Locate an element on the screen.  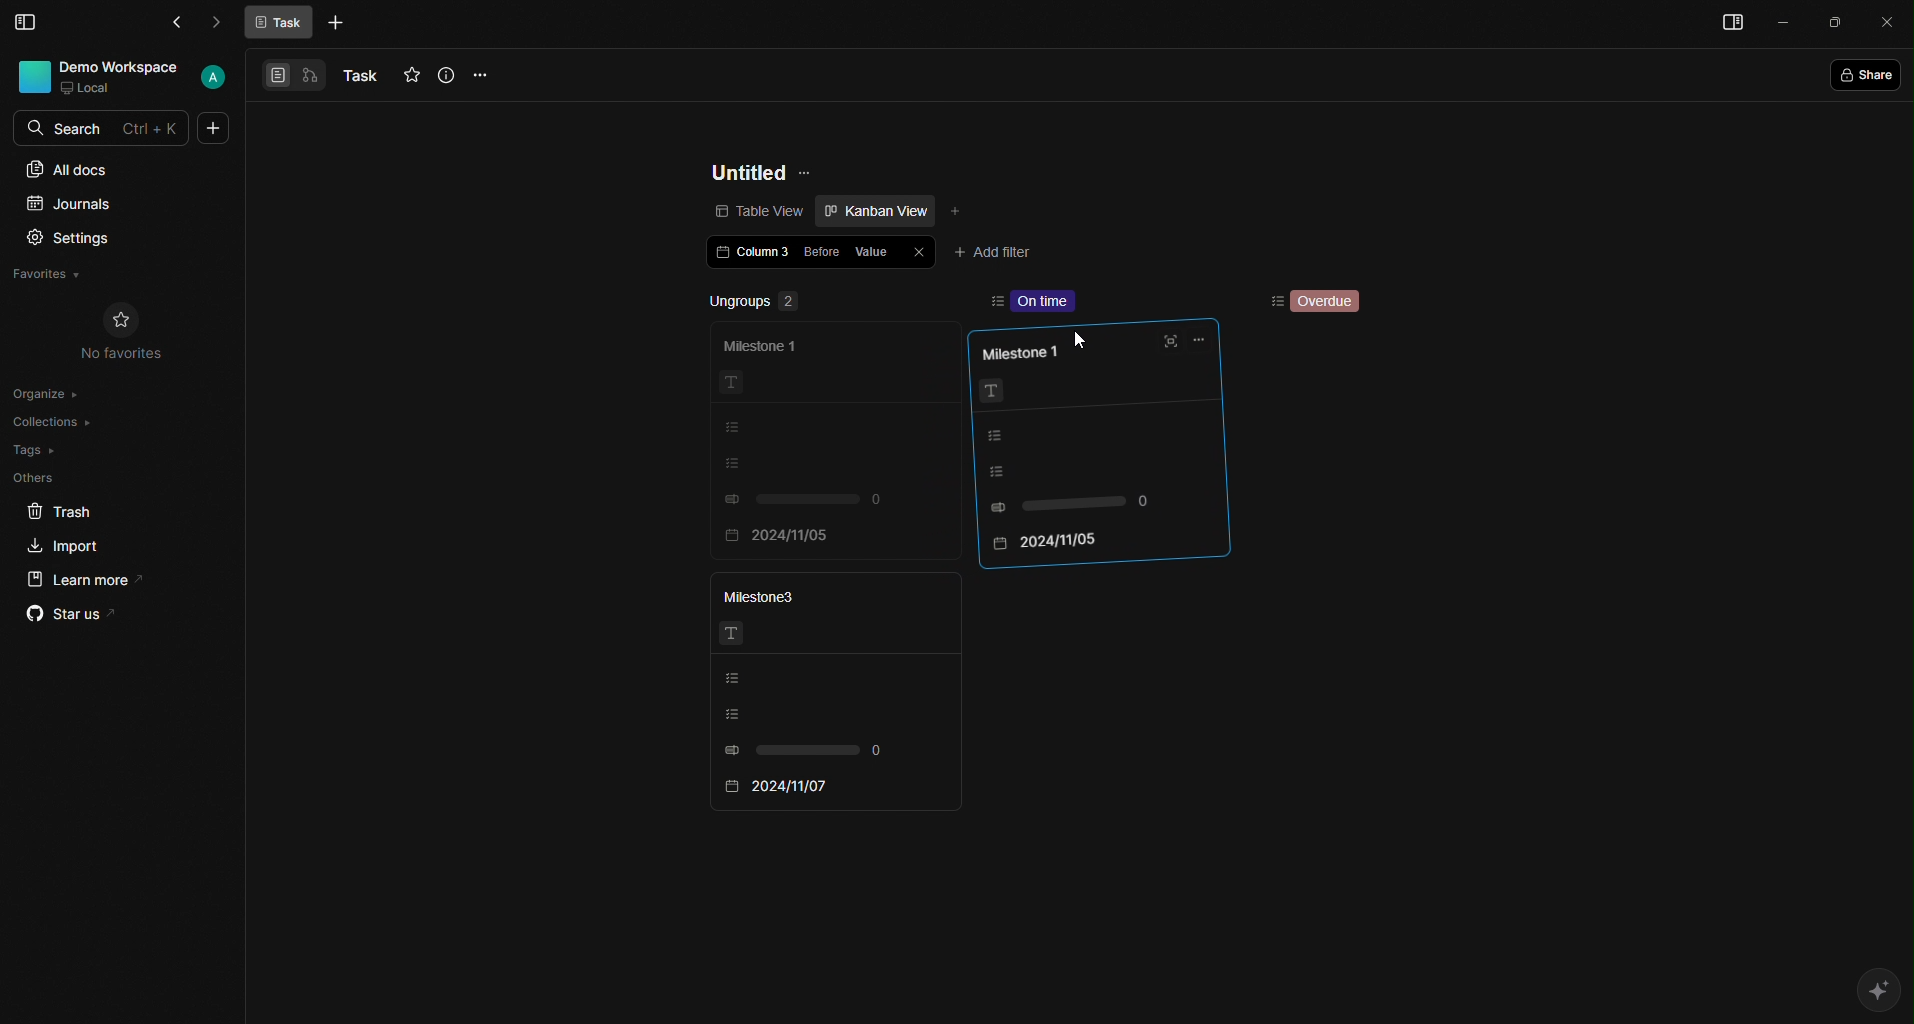
More is located at coordinates (335, 25).